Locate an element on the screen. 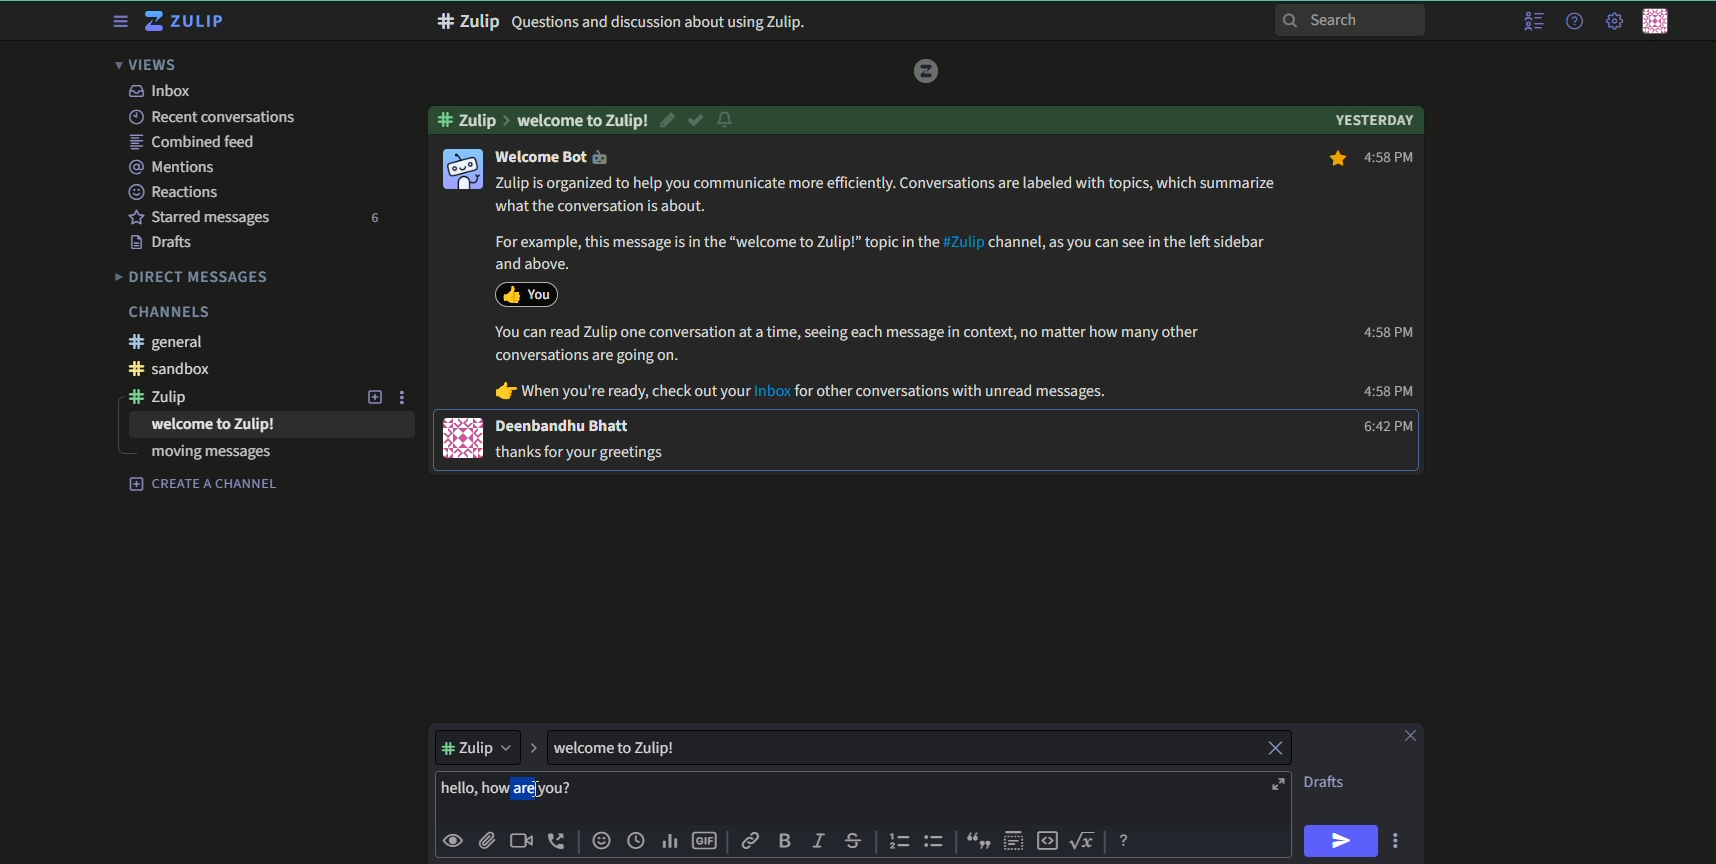  menu is located at coordinates (1532, 22).